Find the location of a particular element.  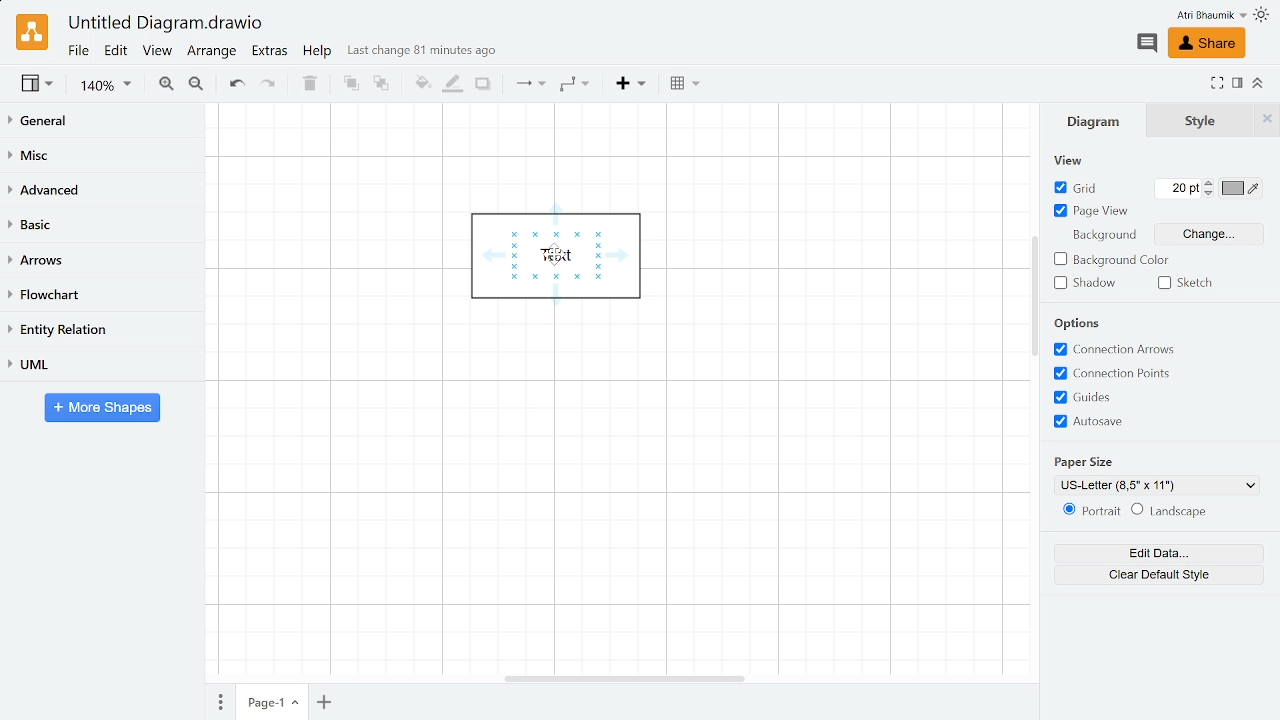

Delete is located at coordinates (311, 86).